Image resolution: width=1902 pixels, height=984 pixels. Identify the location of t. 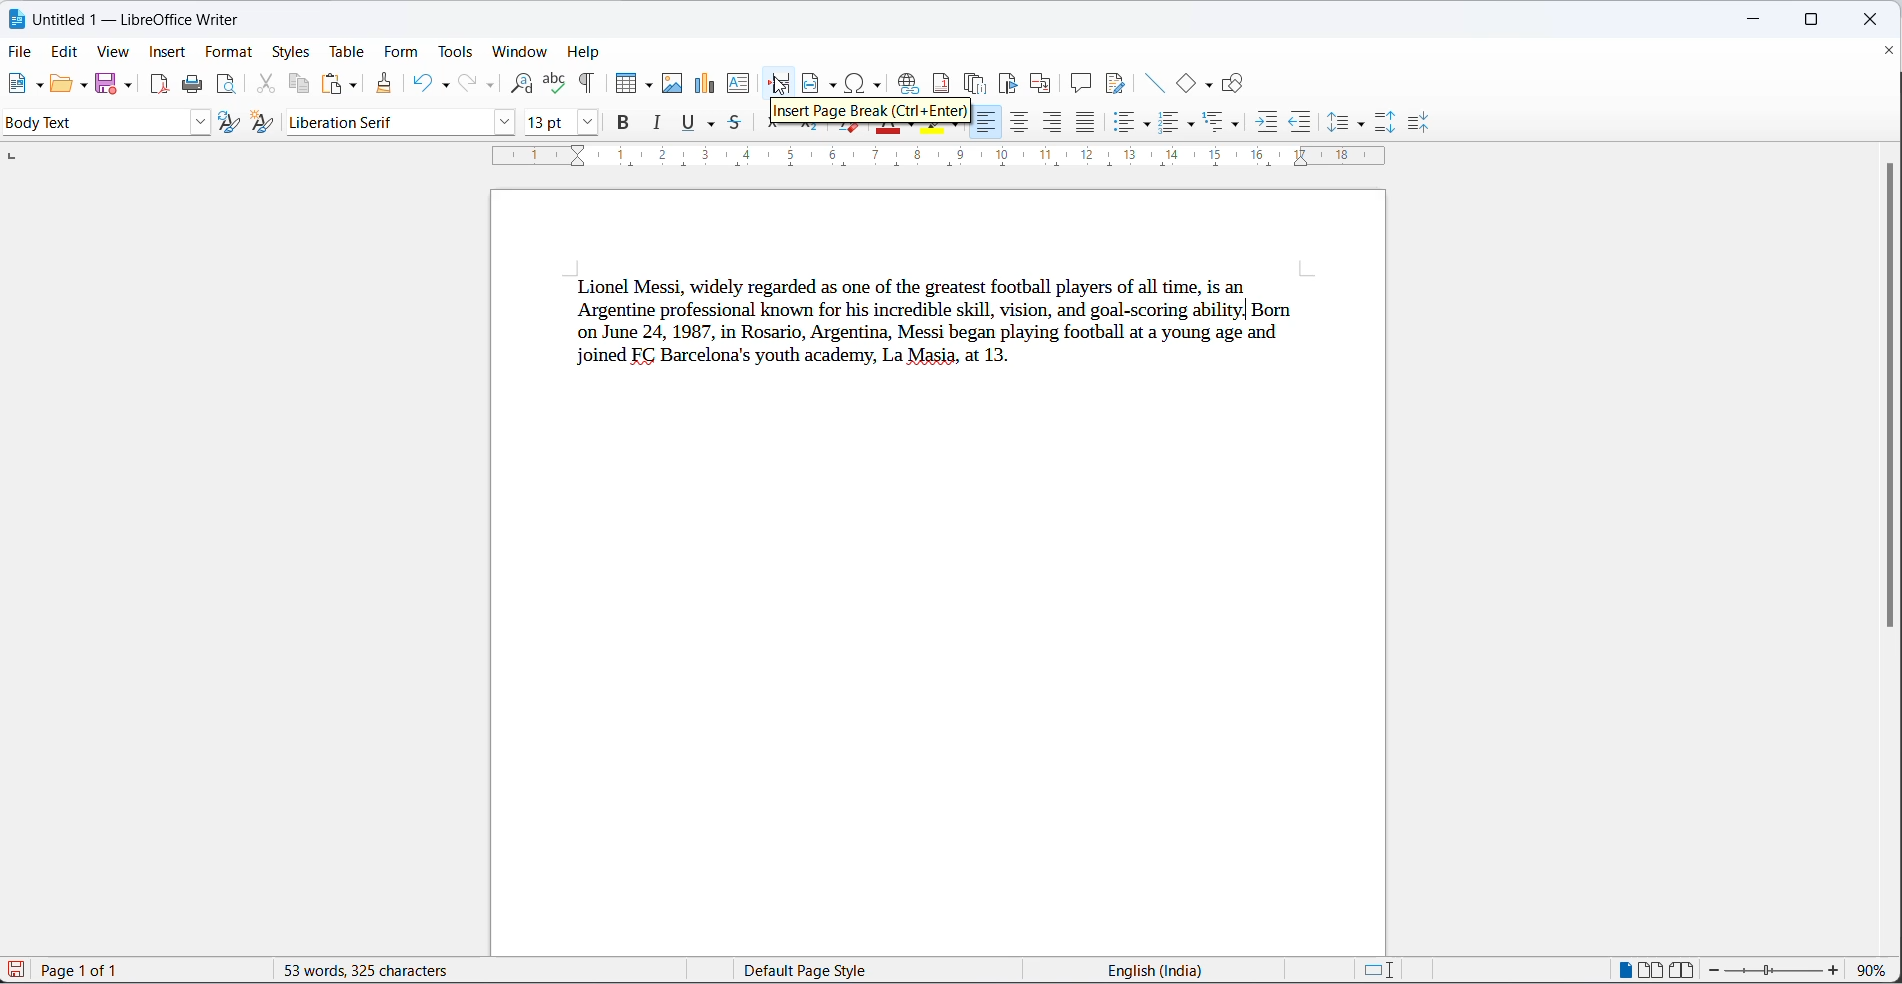
(986, 122).